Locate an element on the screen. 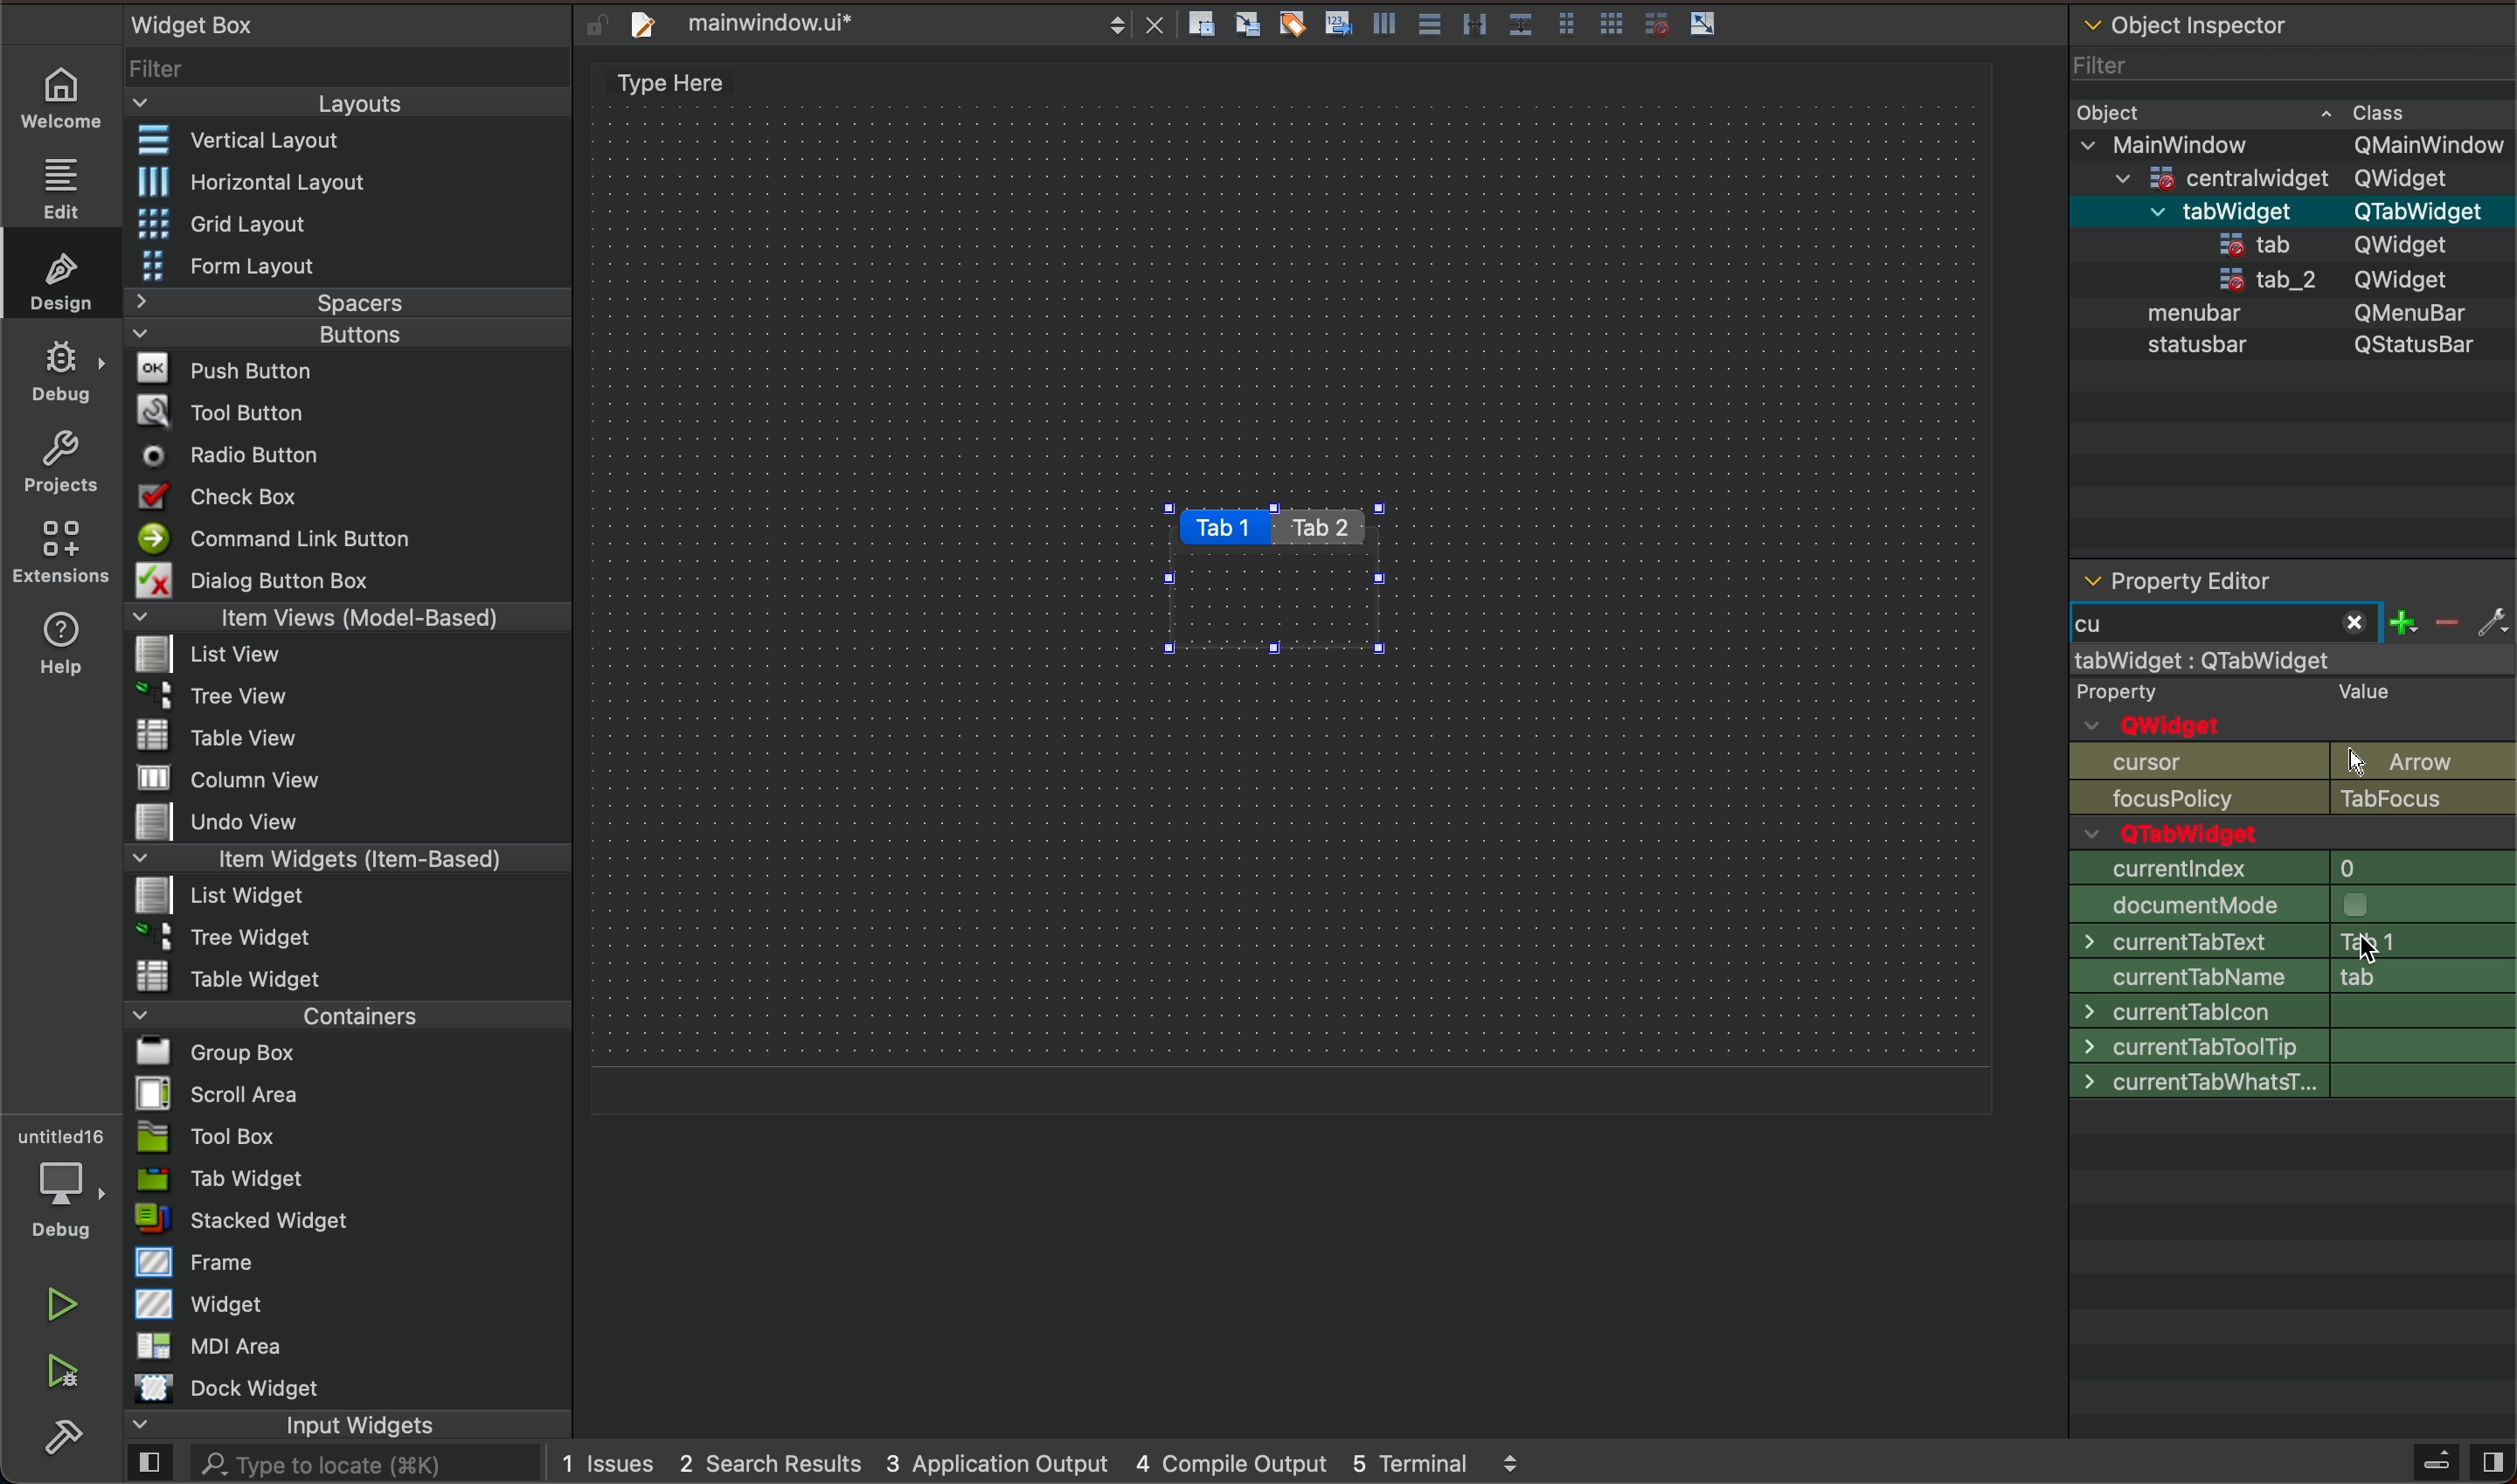  object name and Qwidget is located at coordinates (2301, 777).